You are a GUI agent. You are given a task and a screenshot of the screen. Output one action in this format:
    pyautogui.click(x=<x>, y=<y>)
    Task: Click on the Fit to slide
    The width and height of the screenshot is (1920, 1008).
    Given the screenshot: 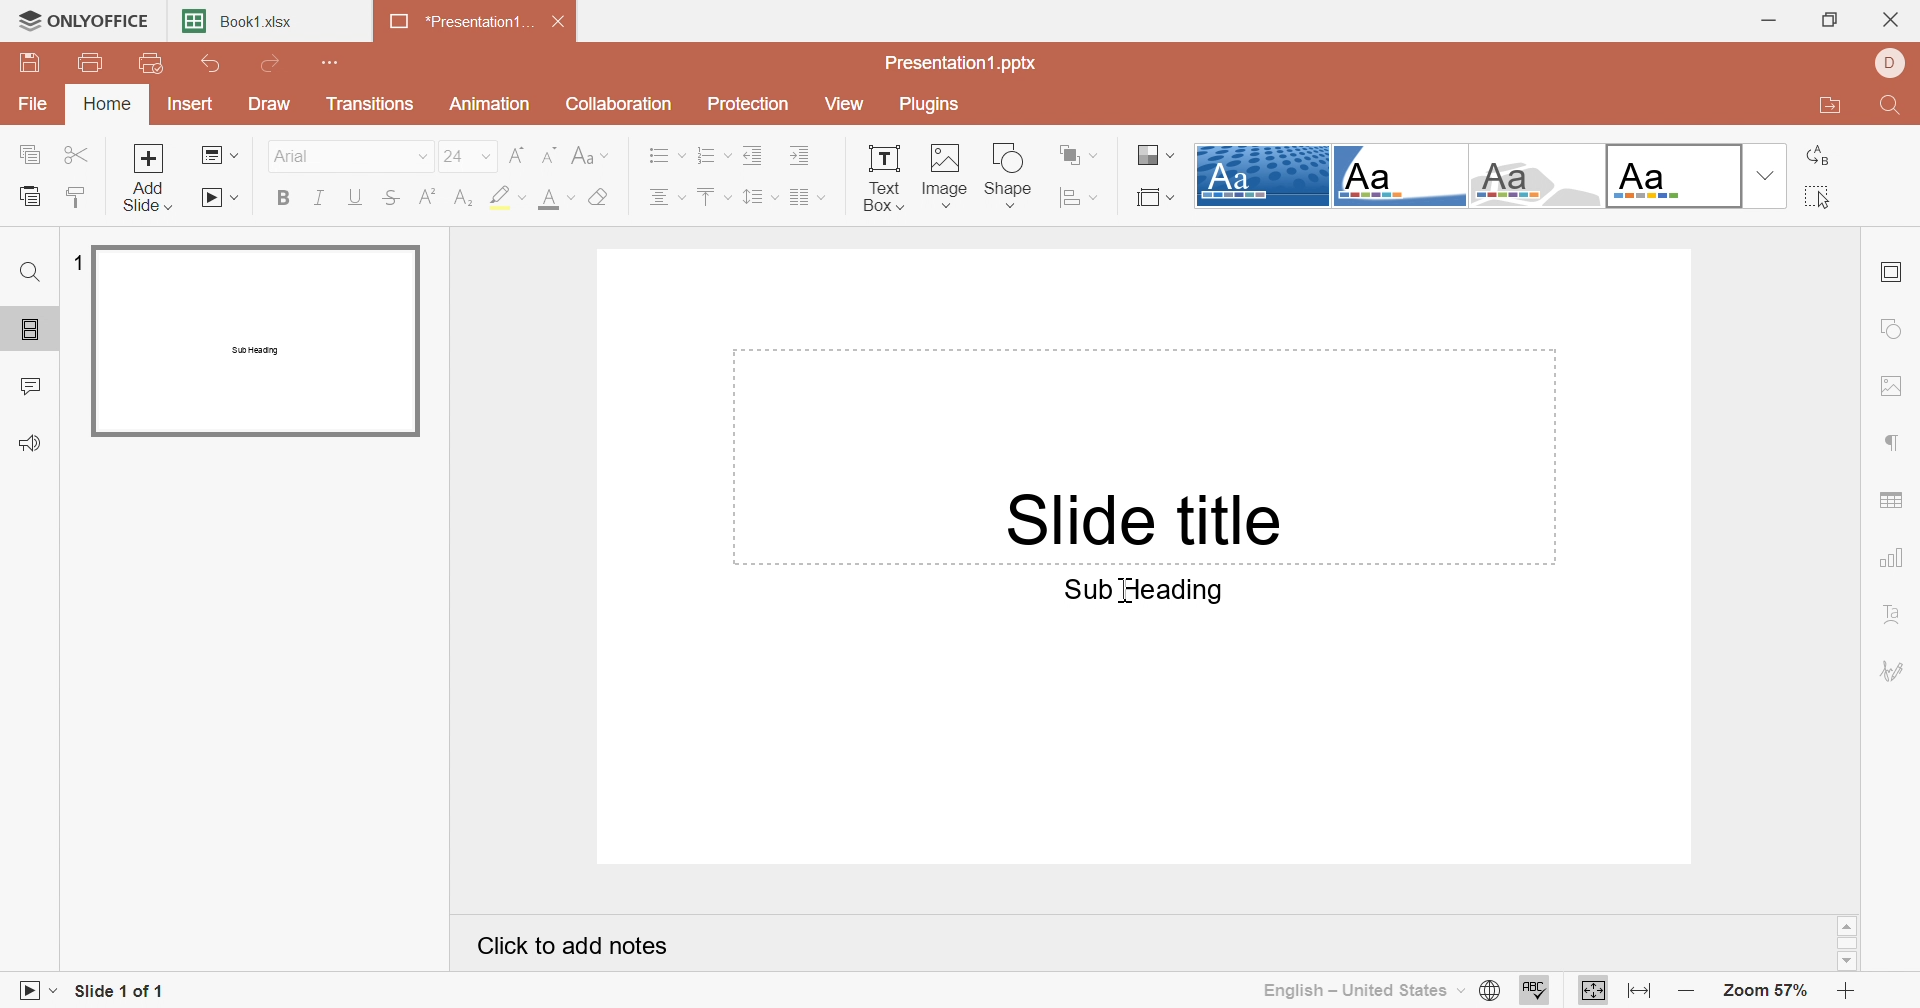 What is the action you would take?
    pyautogui.click(x=1594, y=989)
    